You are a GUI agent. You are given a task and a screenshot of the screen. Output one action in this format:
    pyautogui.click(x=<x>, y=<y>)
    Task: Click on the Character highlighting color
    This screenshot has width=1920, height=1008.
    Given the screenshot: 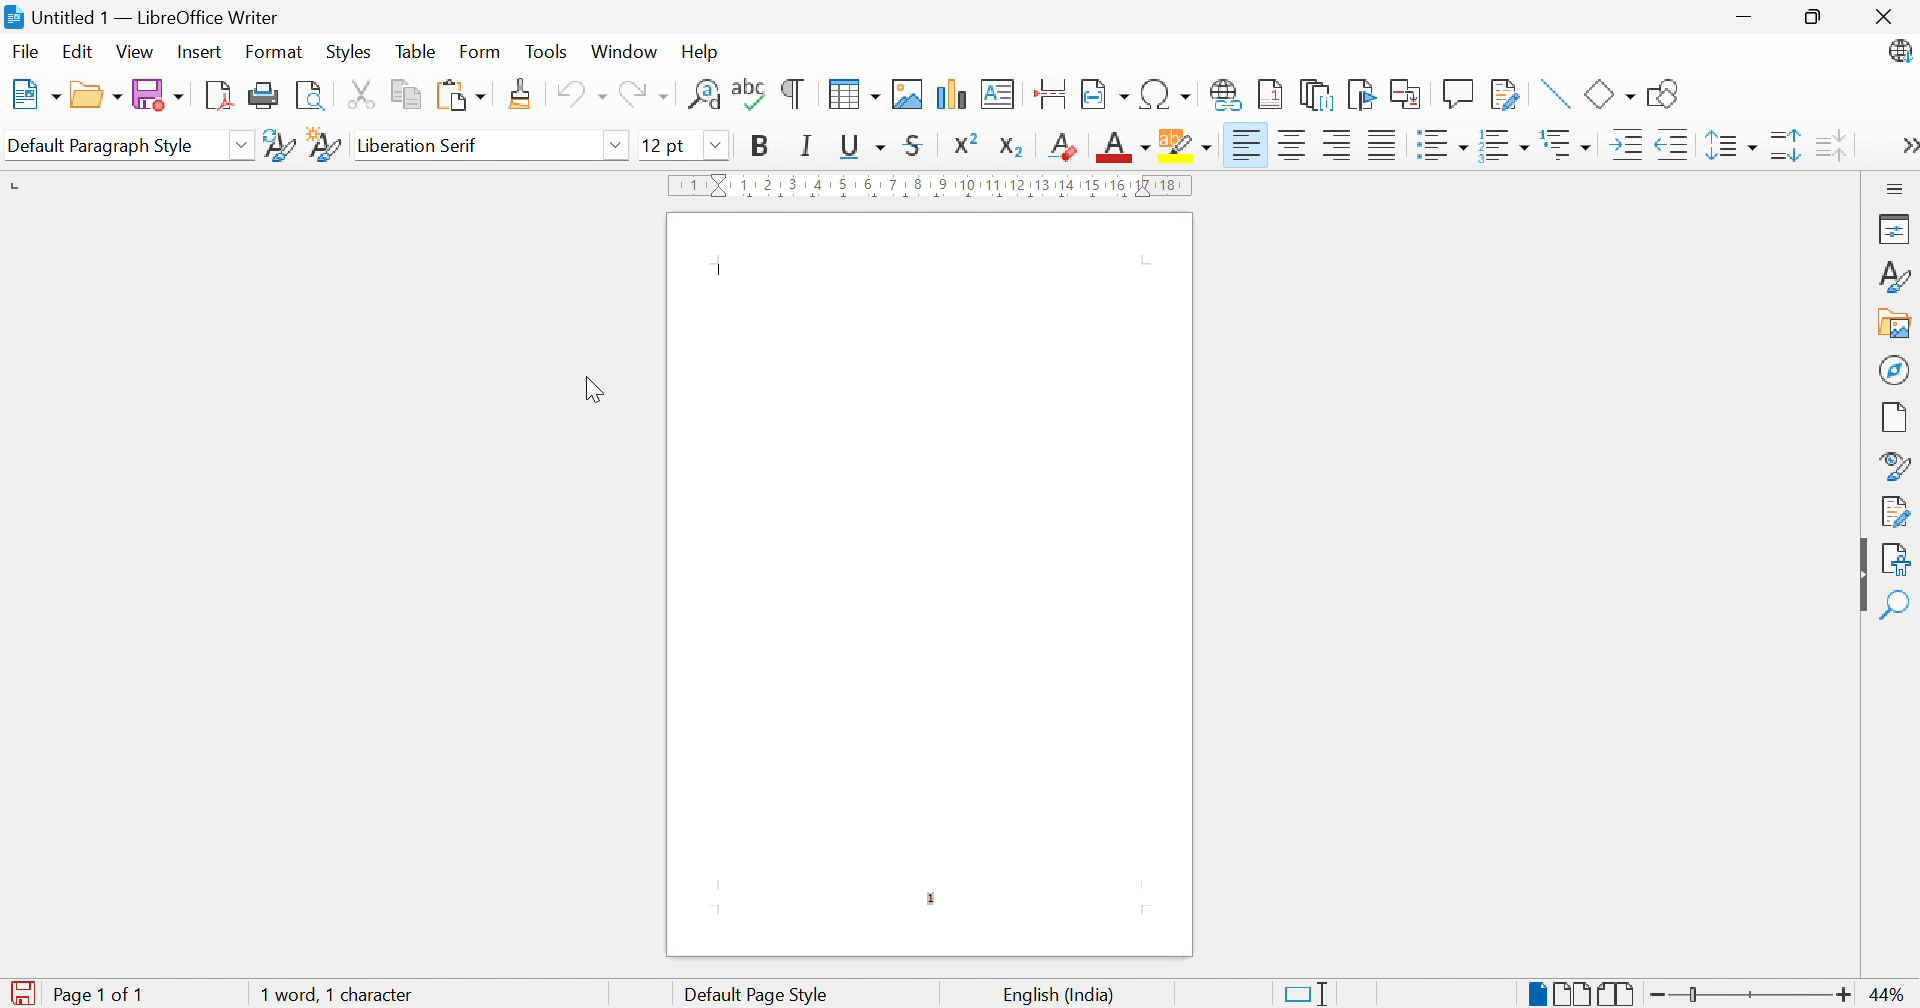 What is the action you would take?
    pyautogui.click(x=1187, y=145)
    